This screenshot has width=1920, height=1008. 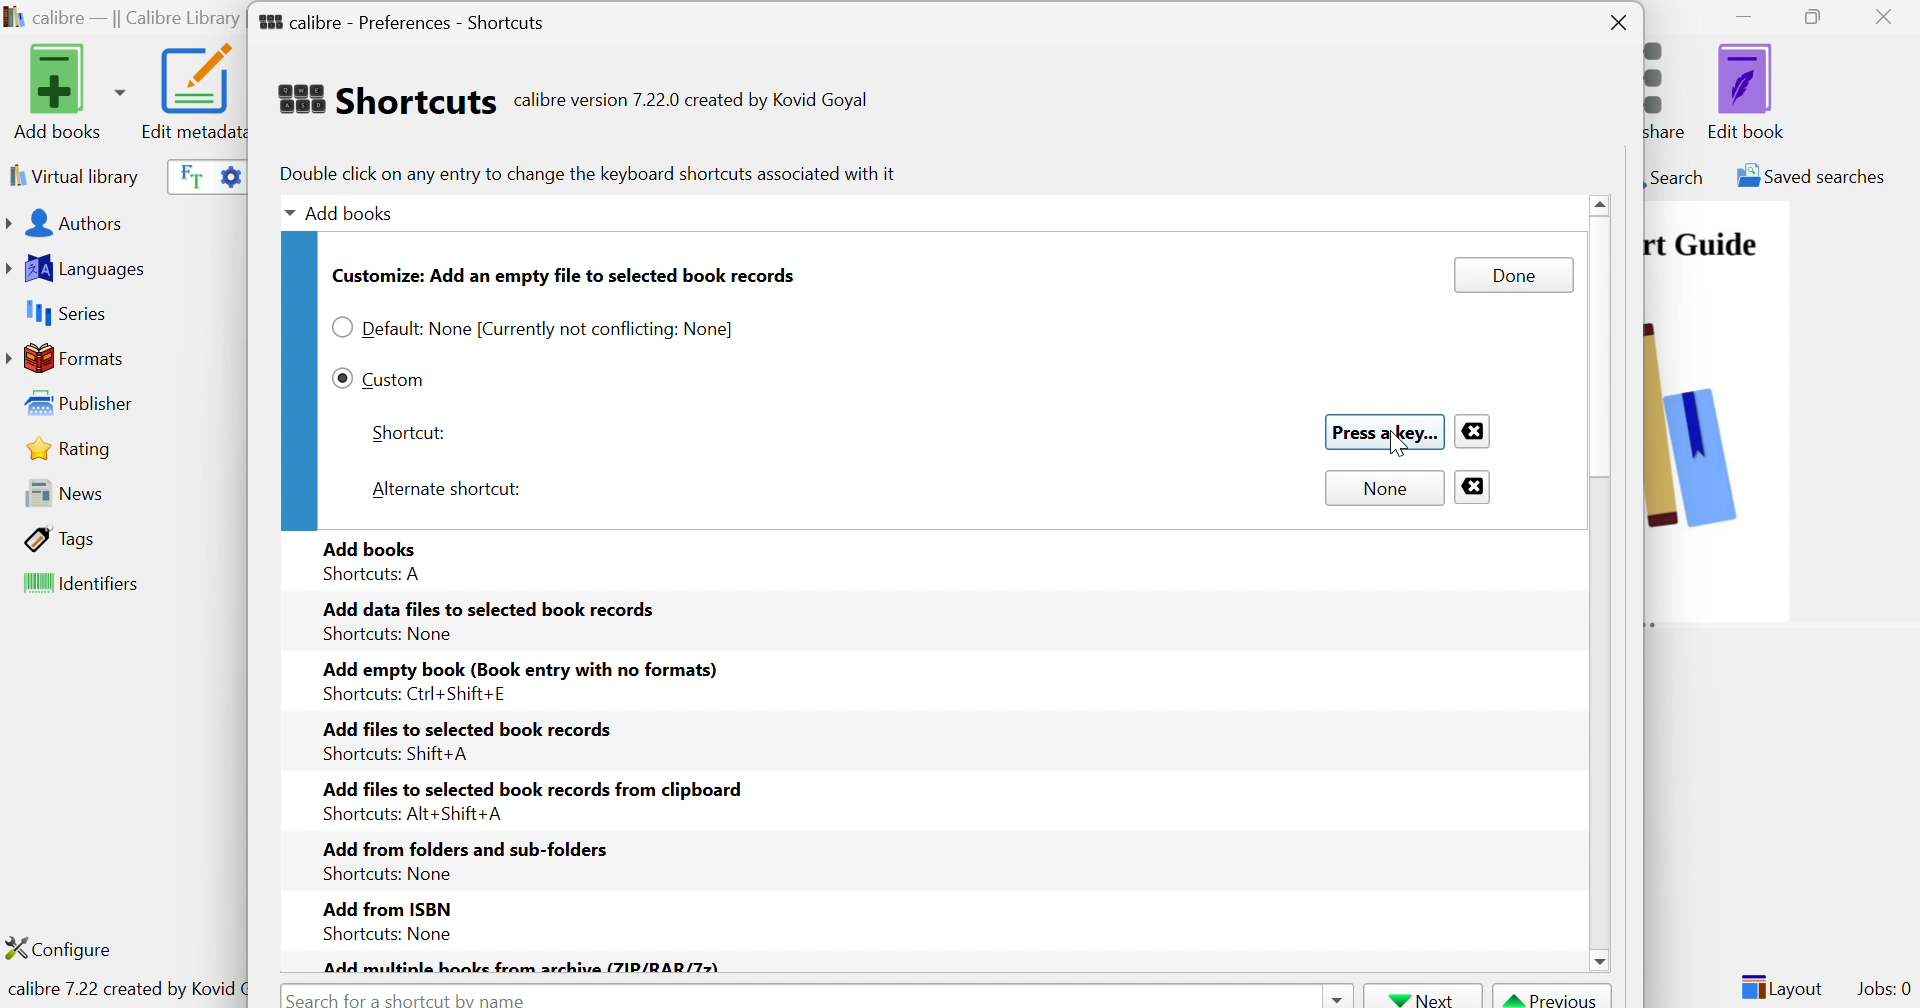 I want to click on Close, so click(x=1619, y=24).